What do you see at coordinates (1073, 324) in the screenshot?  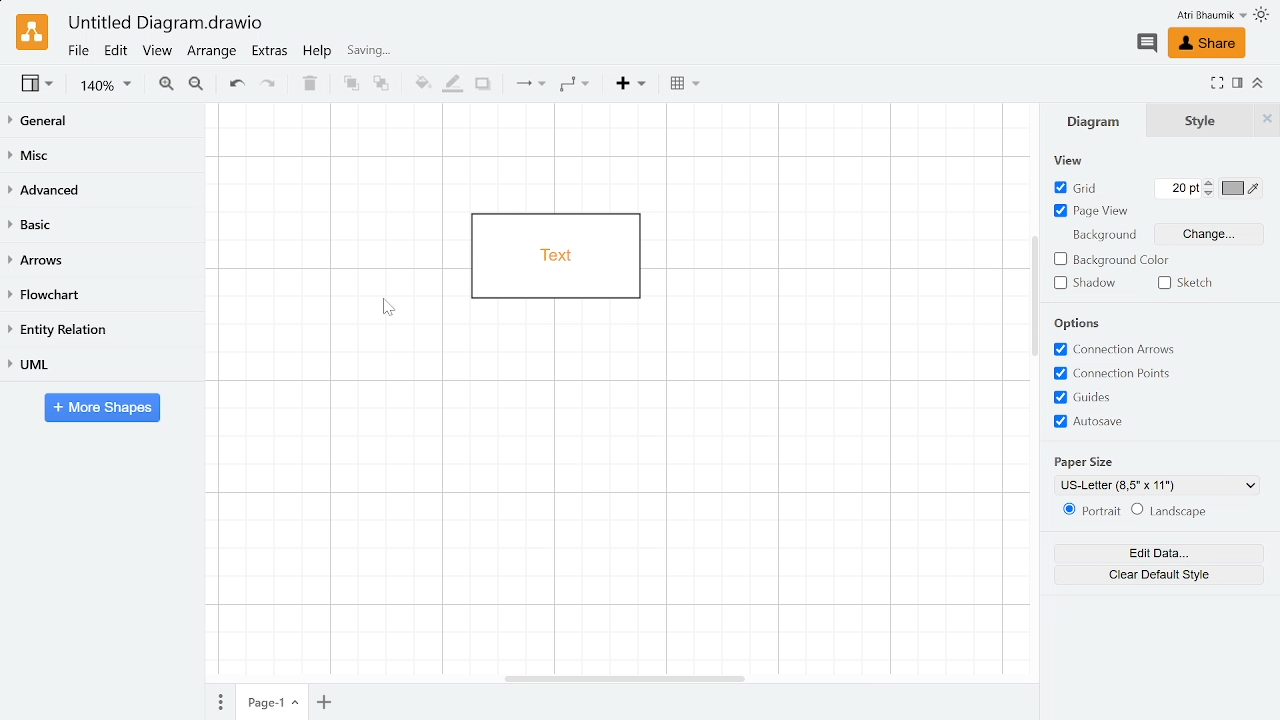 I see `options` at bounding box center [1073, 324].